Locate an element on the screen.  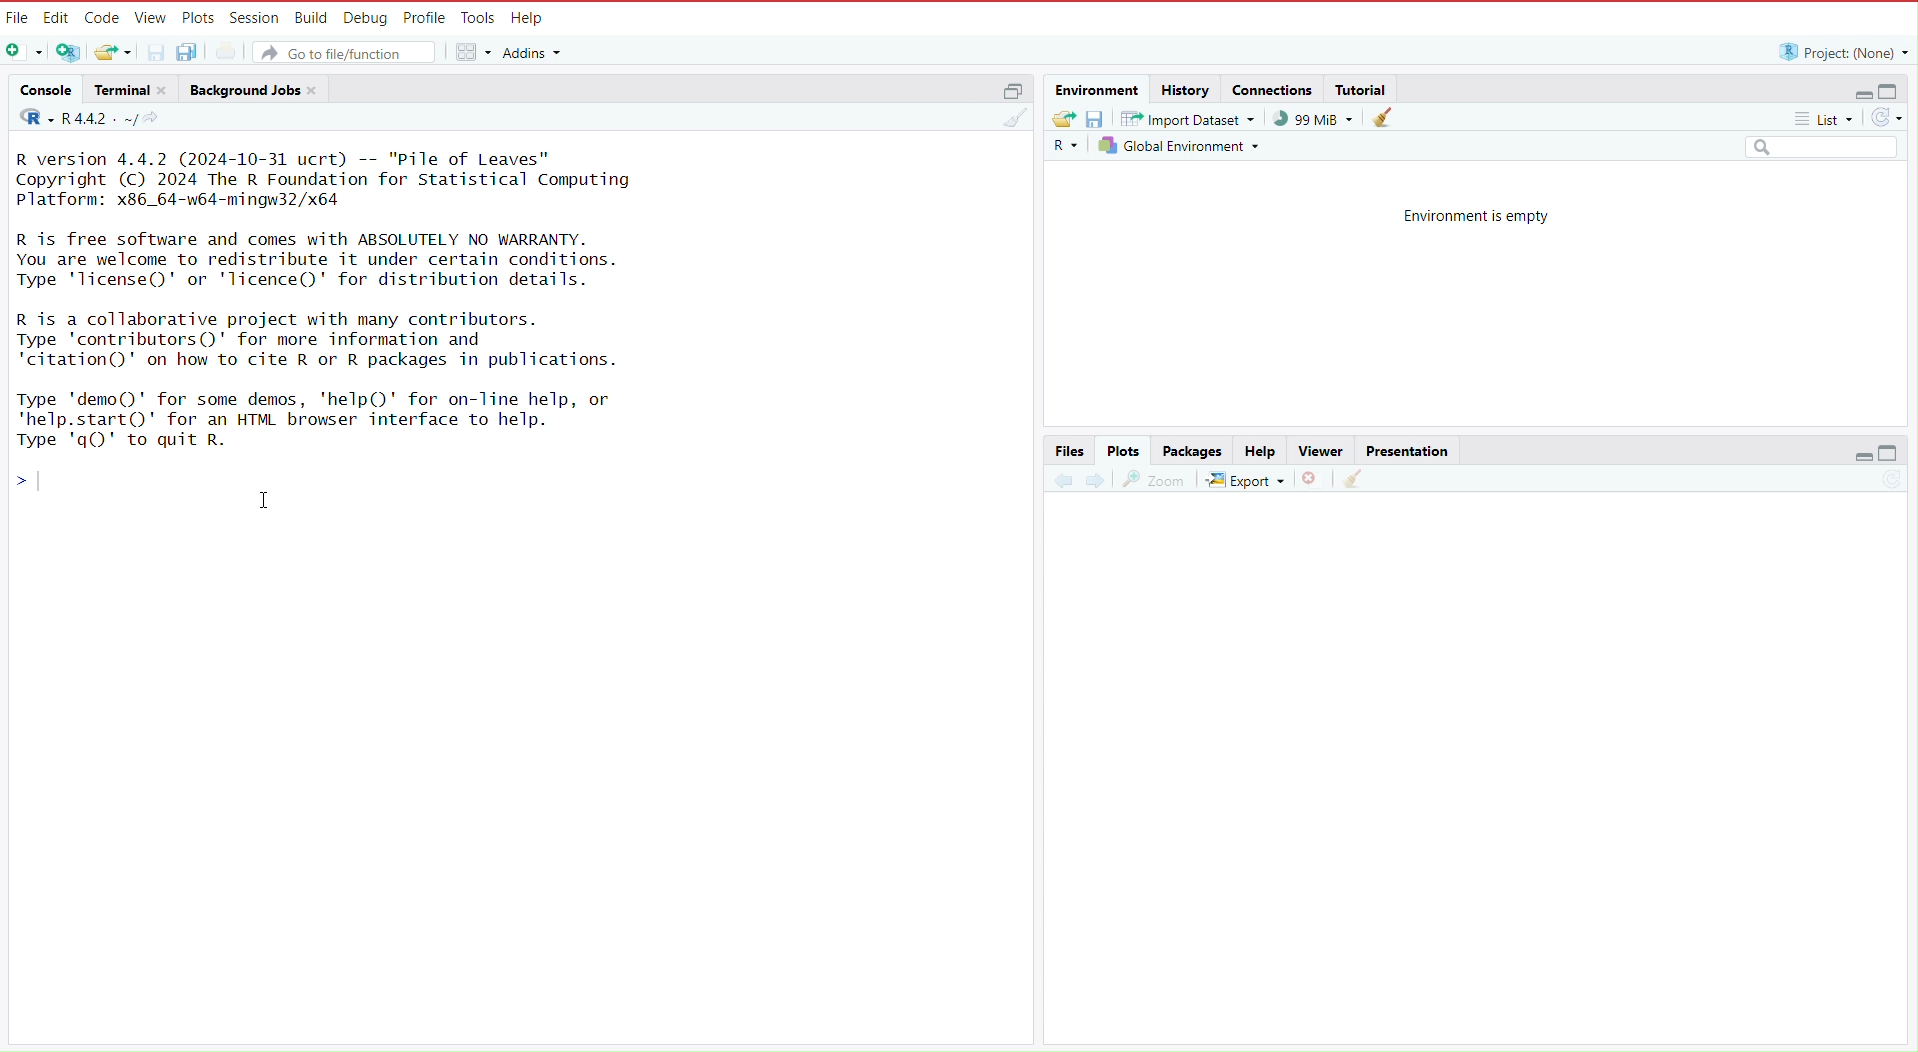
code is located at coordinates (104, 15).